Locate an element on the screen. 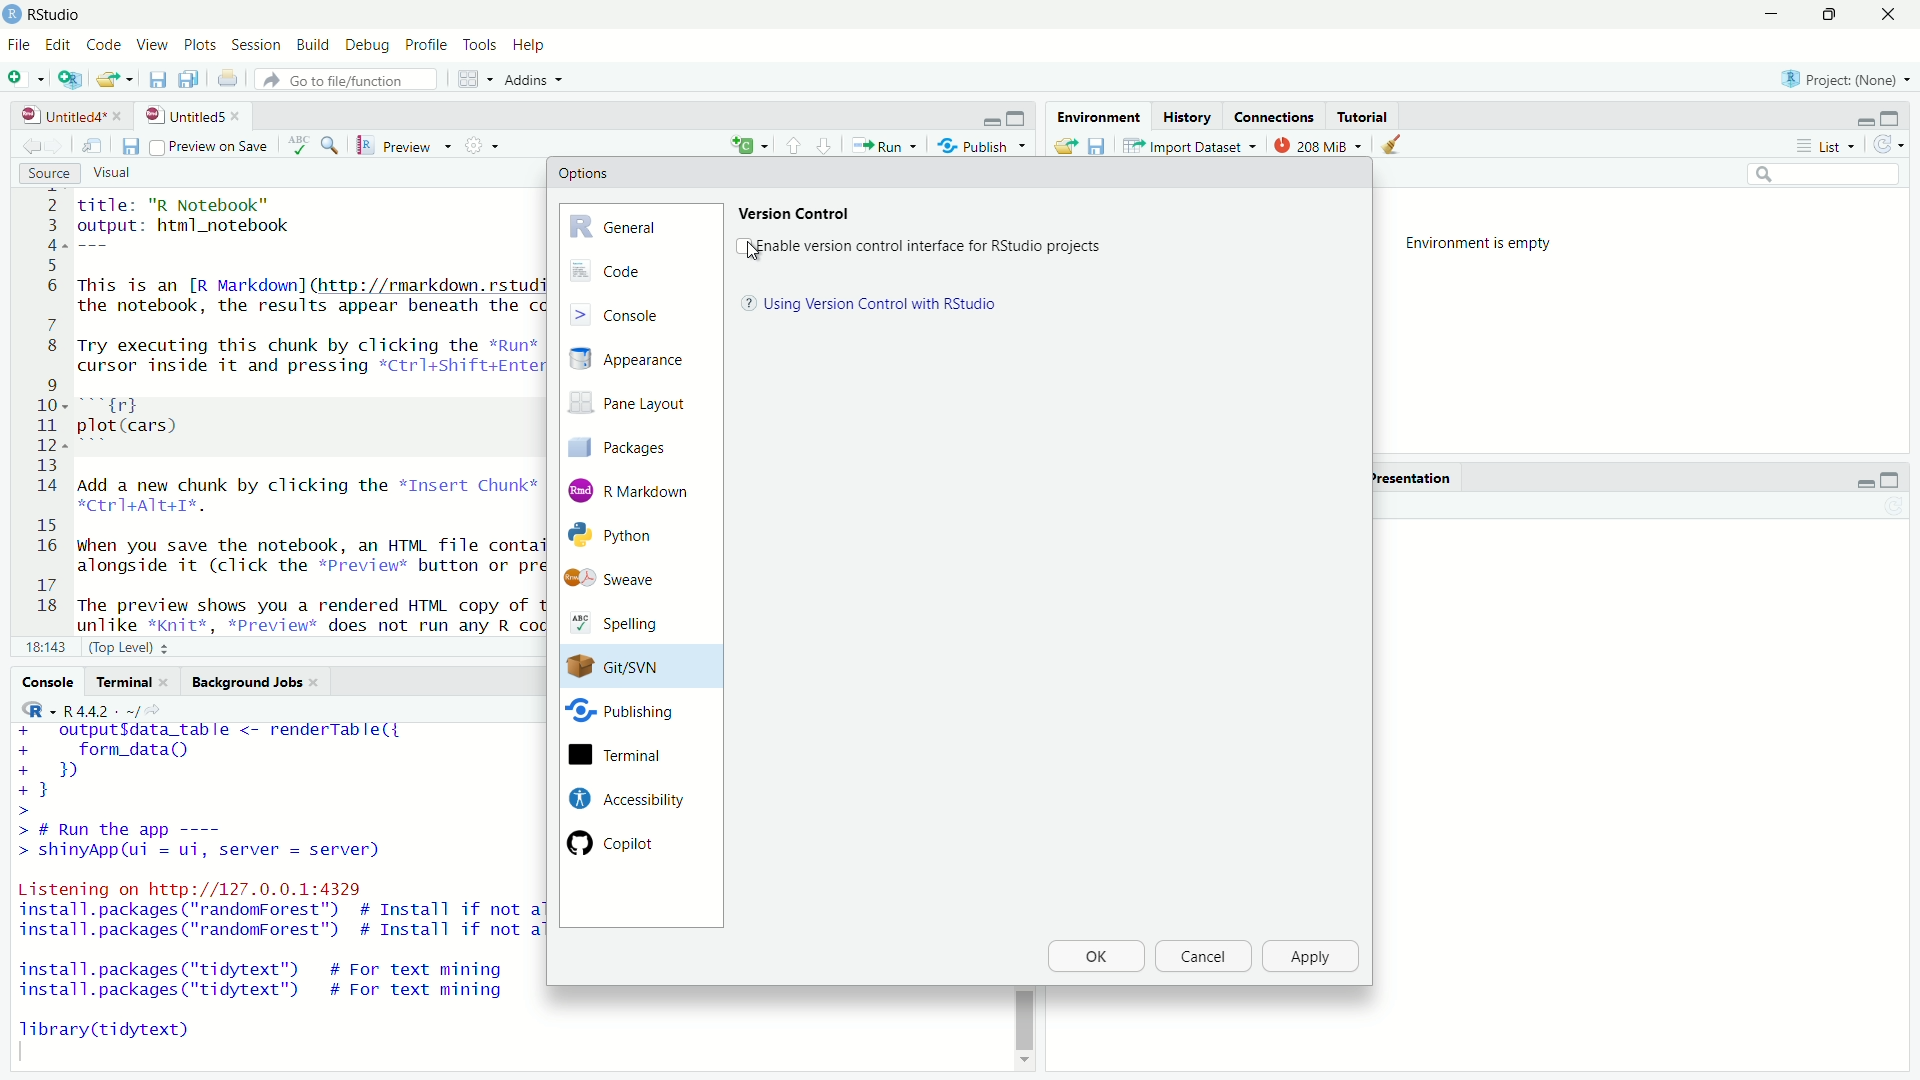  Build is located at coordinates (315, 46).